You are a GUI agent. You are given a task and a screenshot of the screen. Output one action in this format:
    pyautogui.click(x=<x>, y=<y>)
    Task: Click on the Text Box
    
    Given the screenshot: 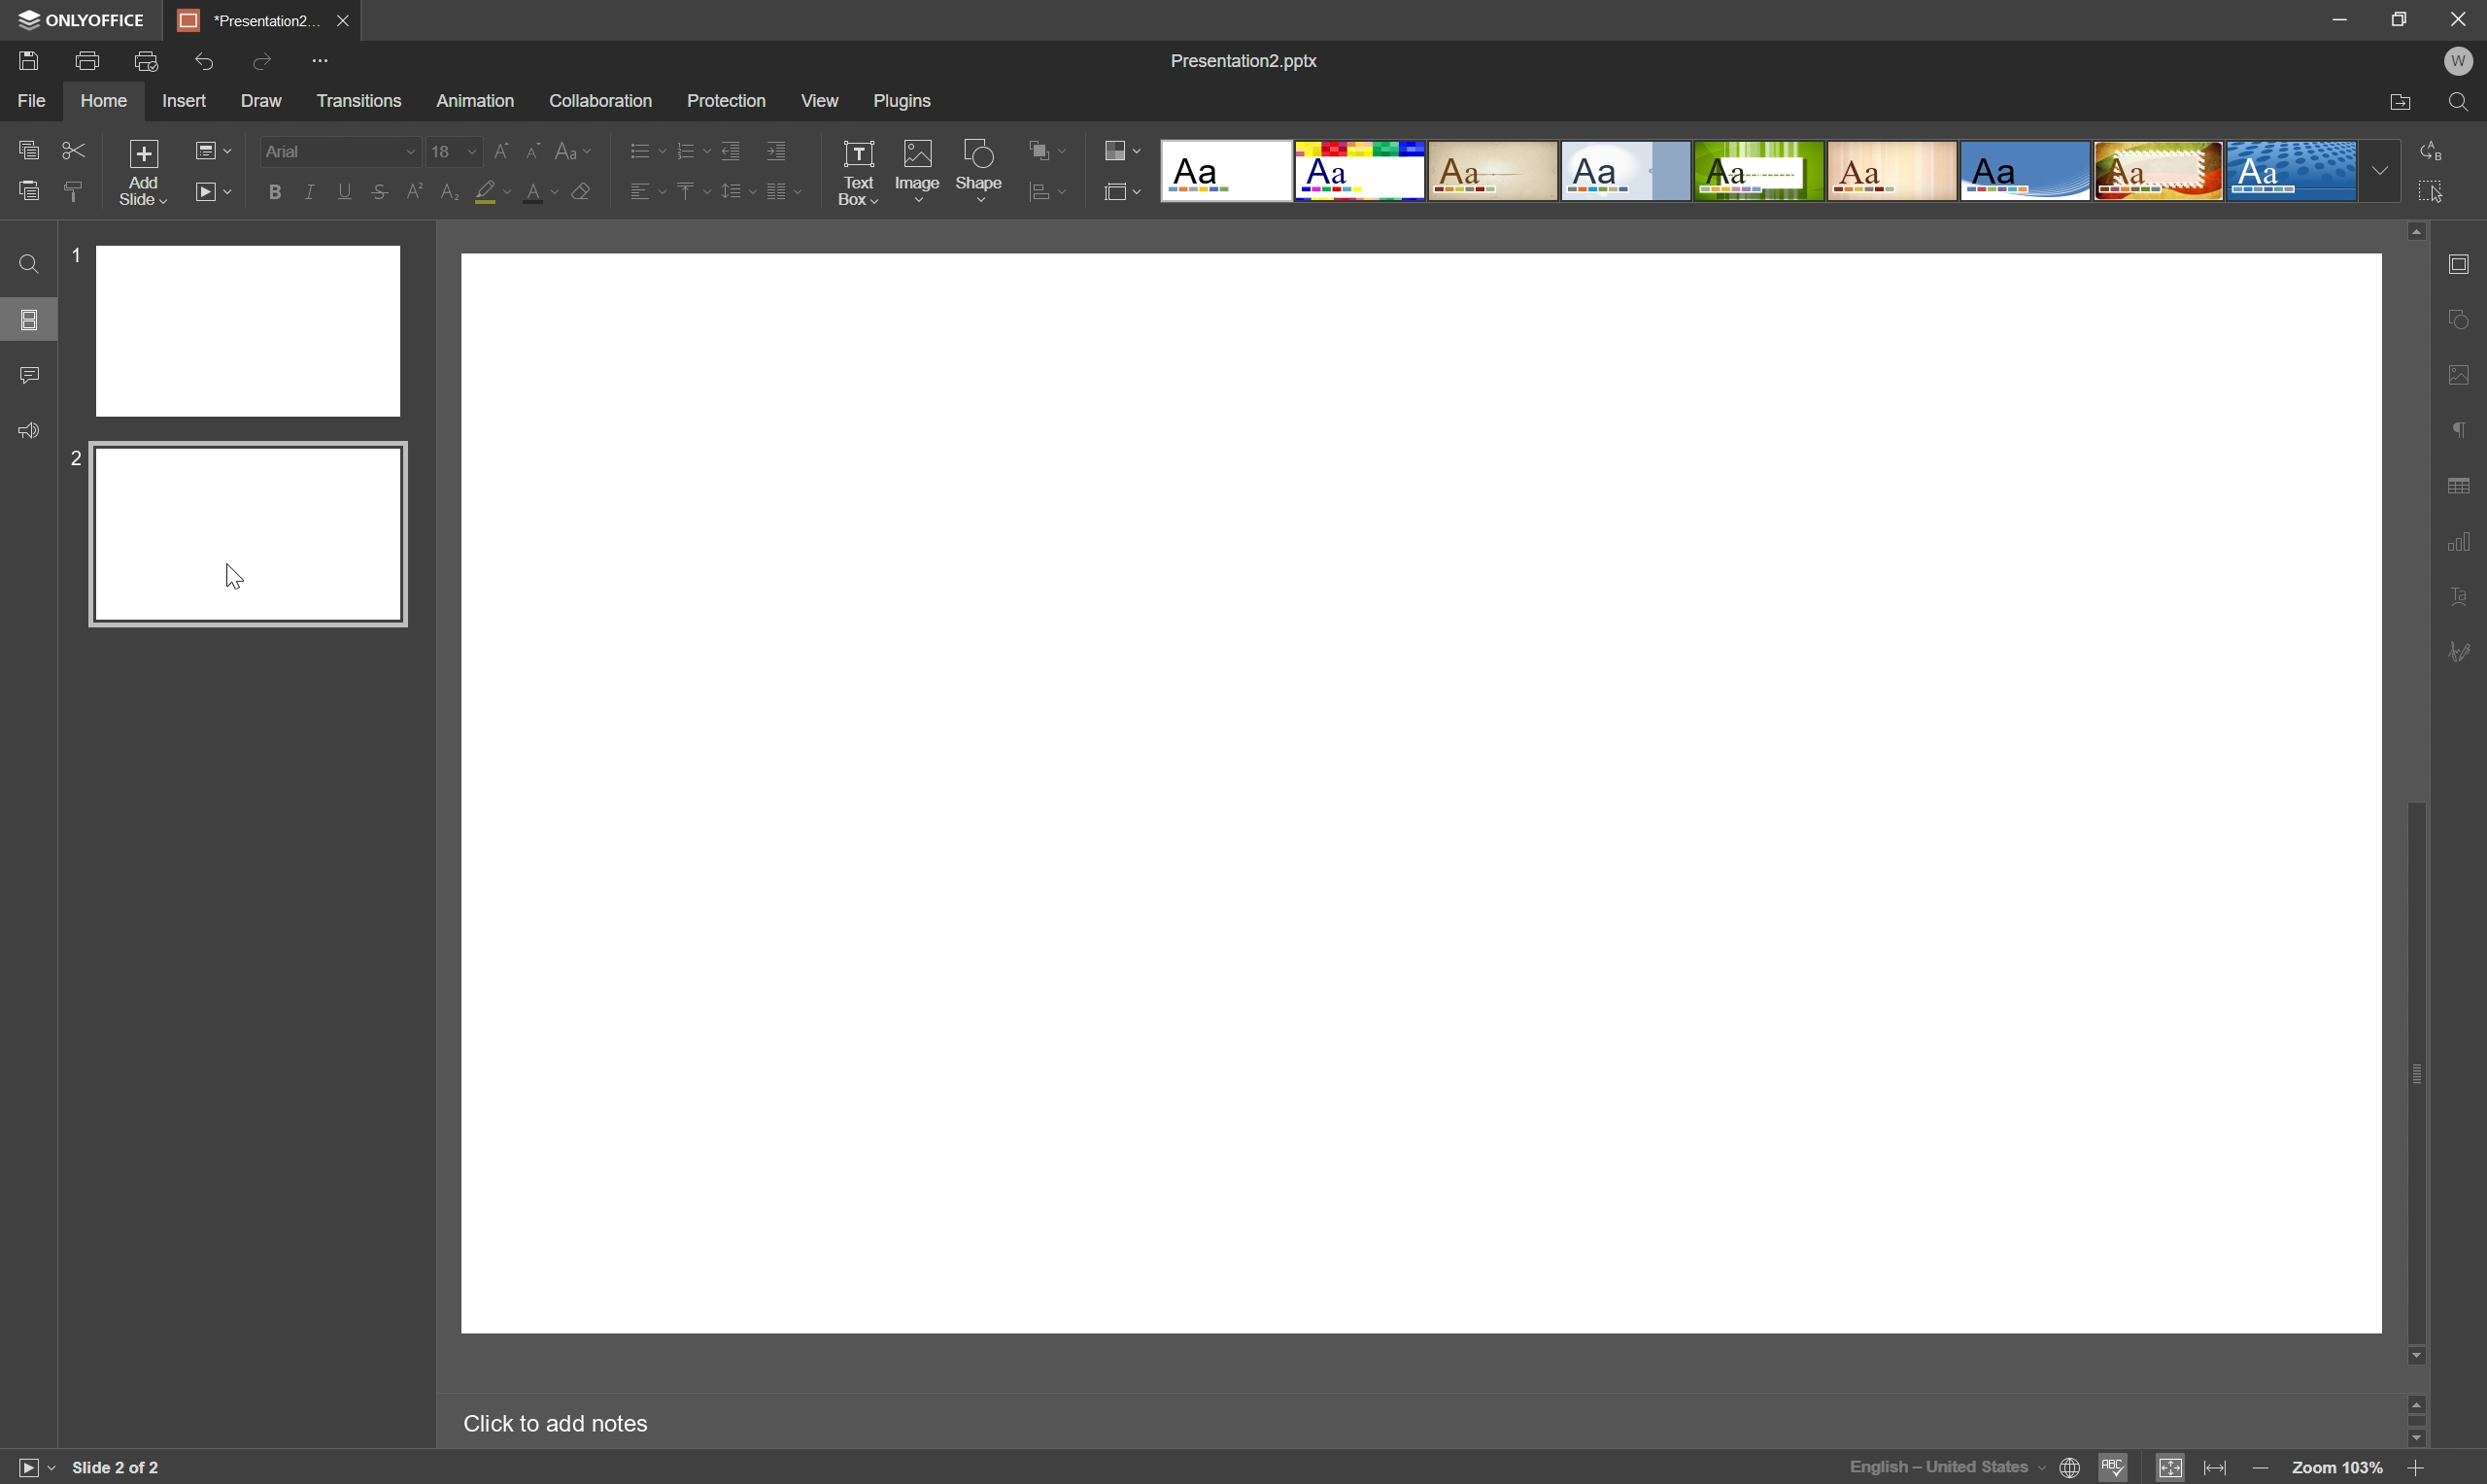 What is the action you would take?
    pyautogui.click(x=863, y=169)
    